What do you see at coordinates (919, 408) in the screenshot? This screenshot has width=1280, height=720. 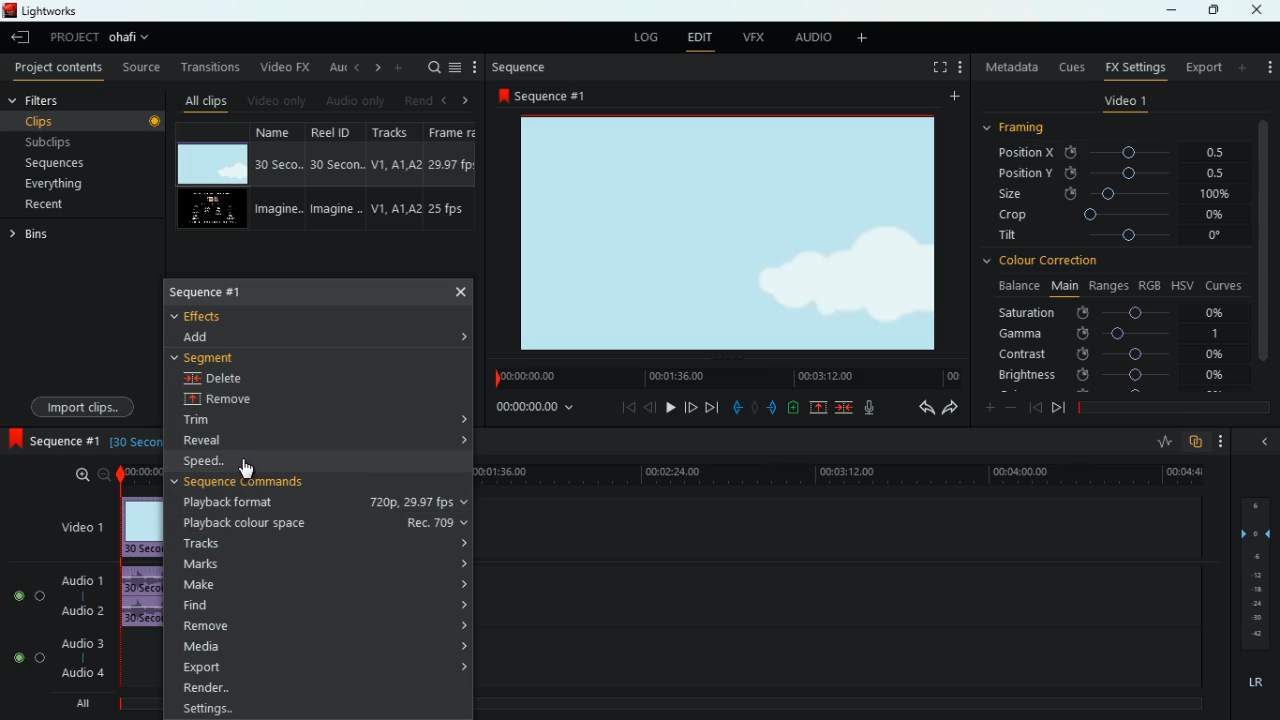 I see `back` at bounding box center [919, 408].